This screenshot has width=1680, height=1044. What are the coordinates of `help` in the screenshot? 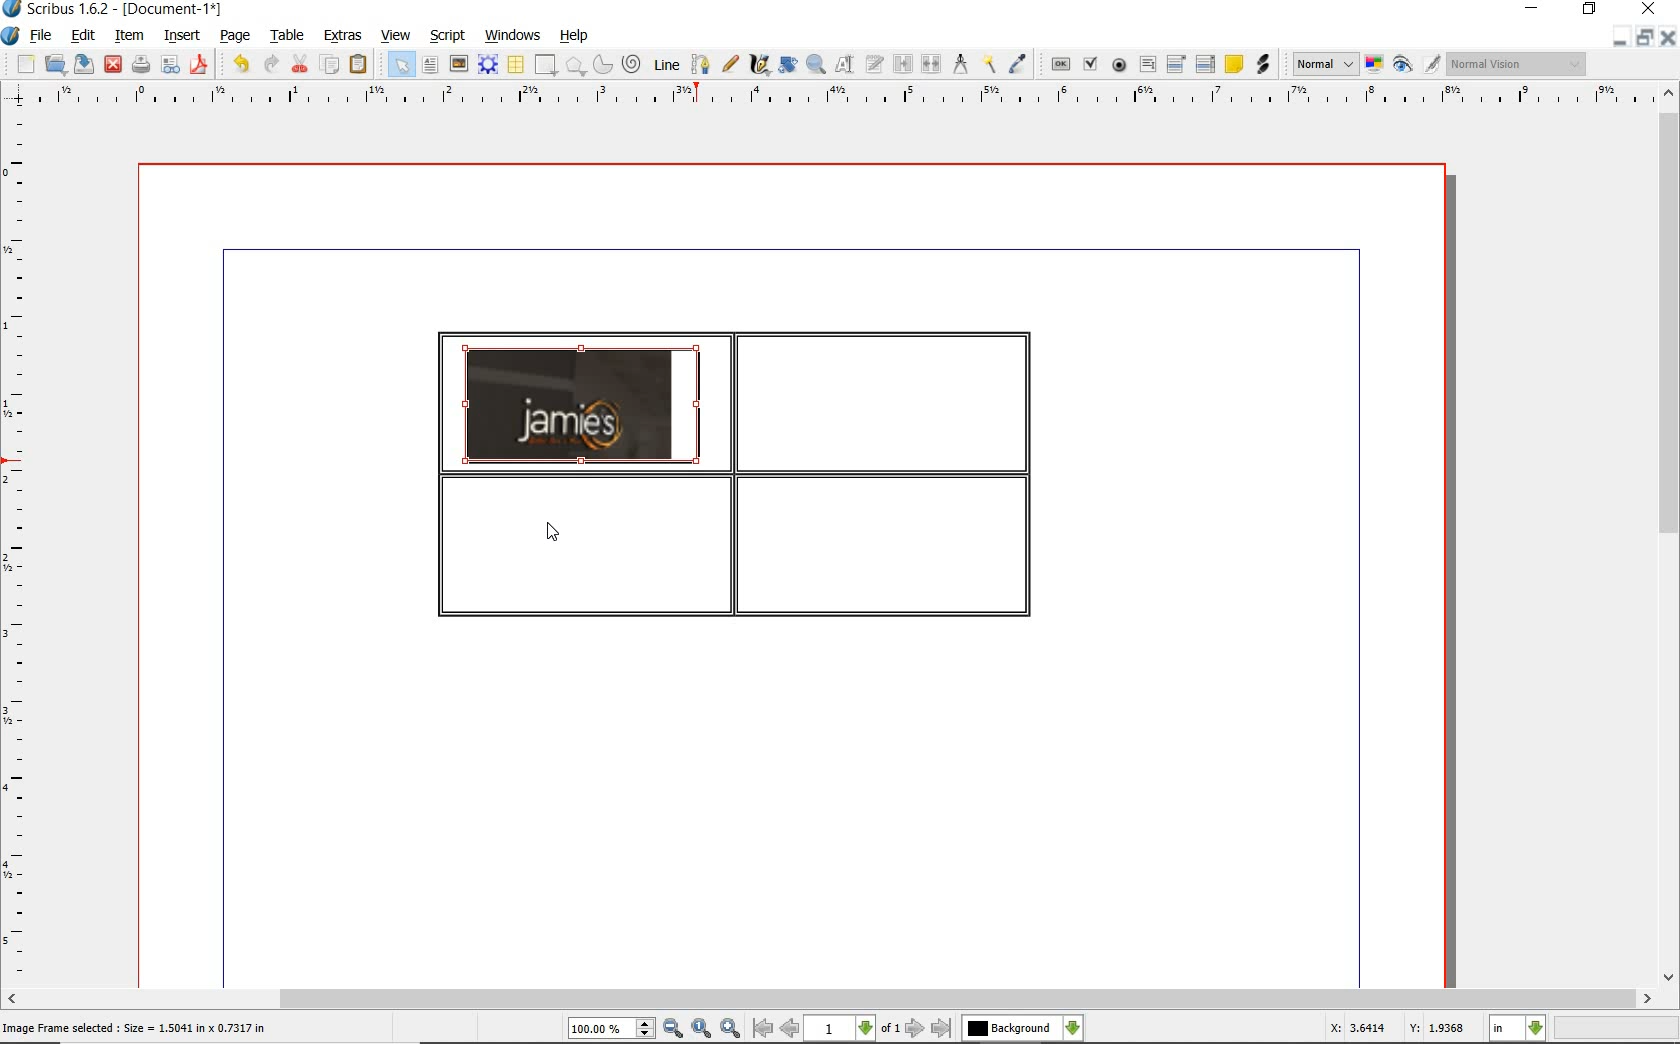 It's located at (574, 36).